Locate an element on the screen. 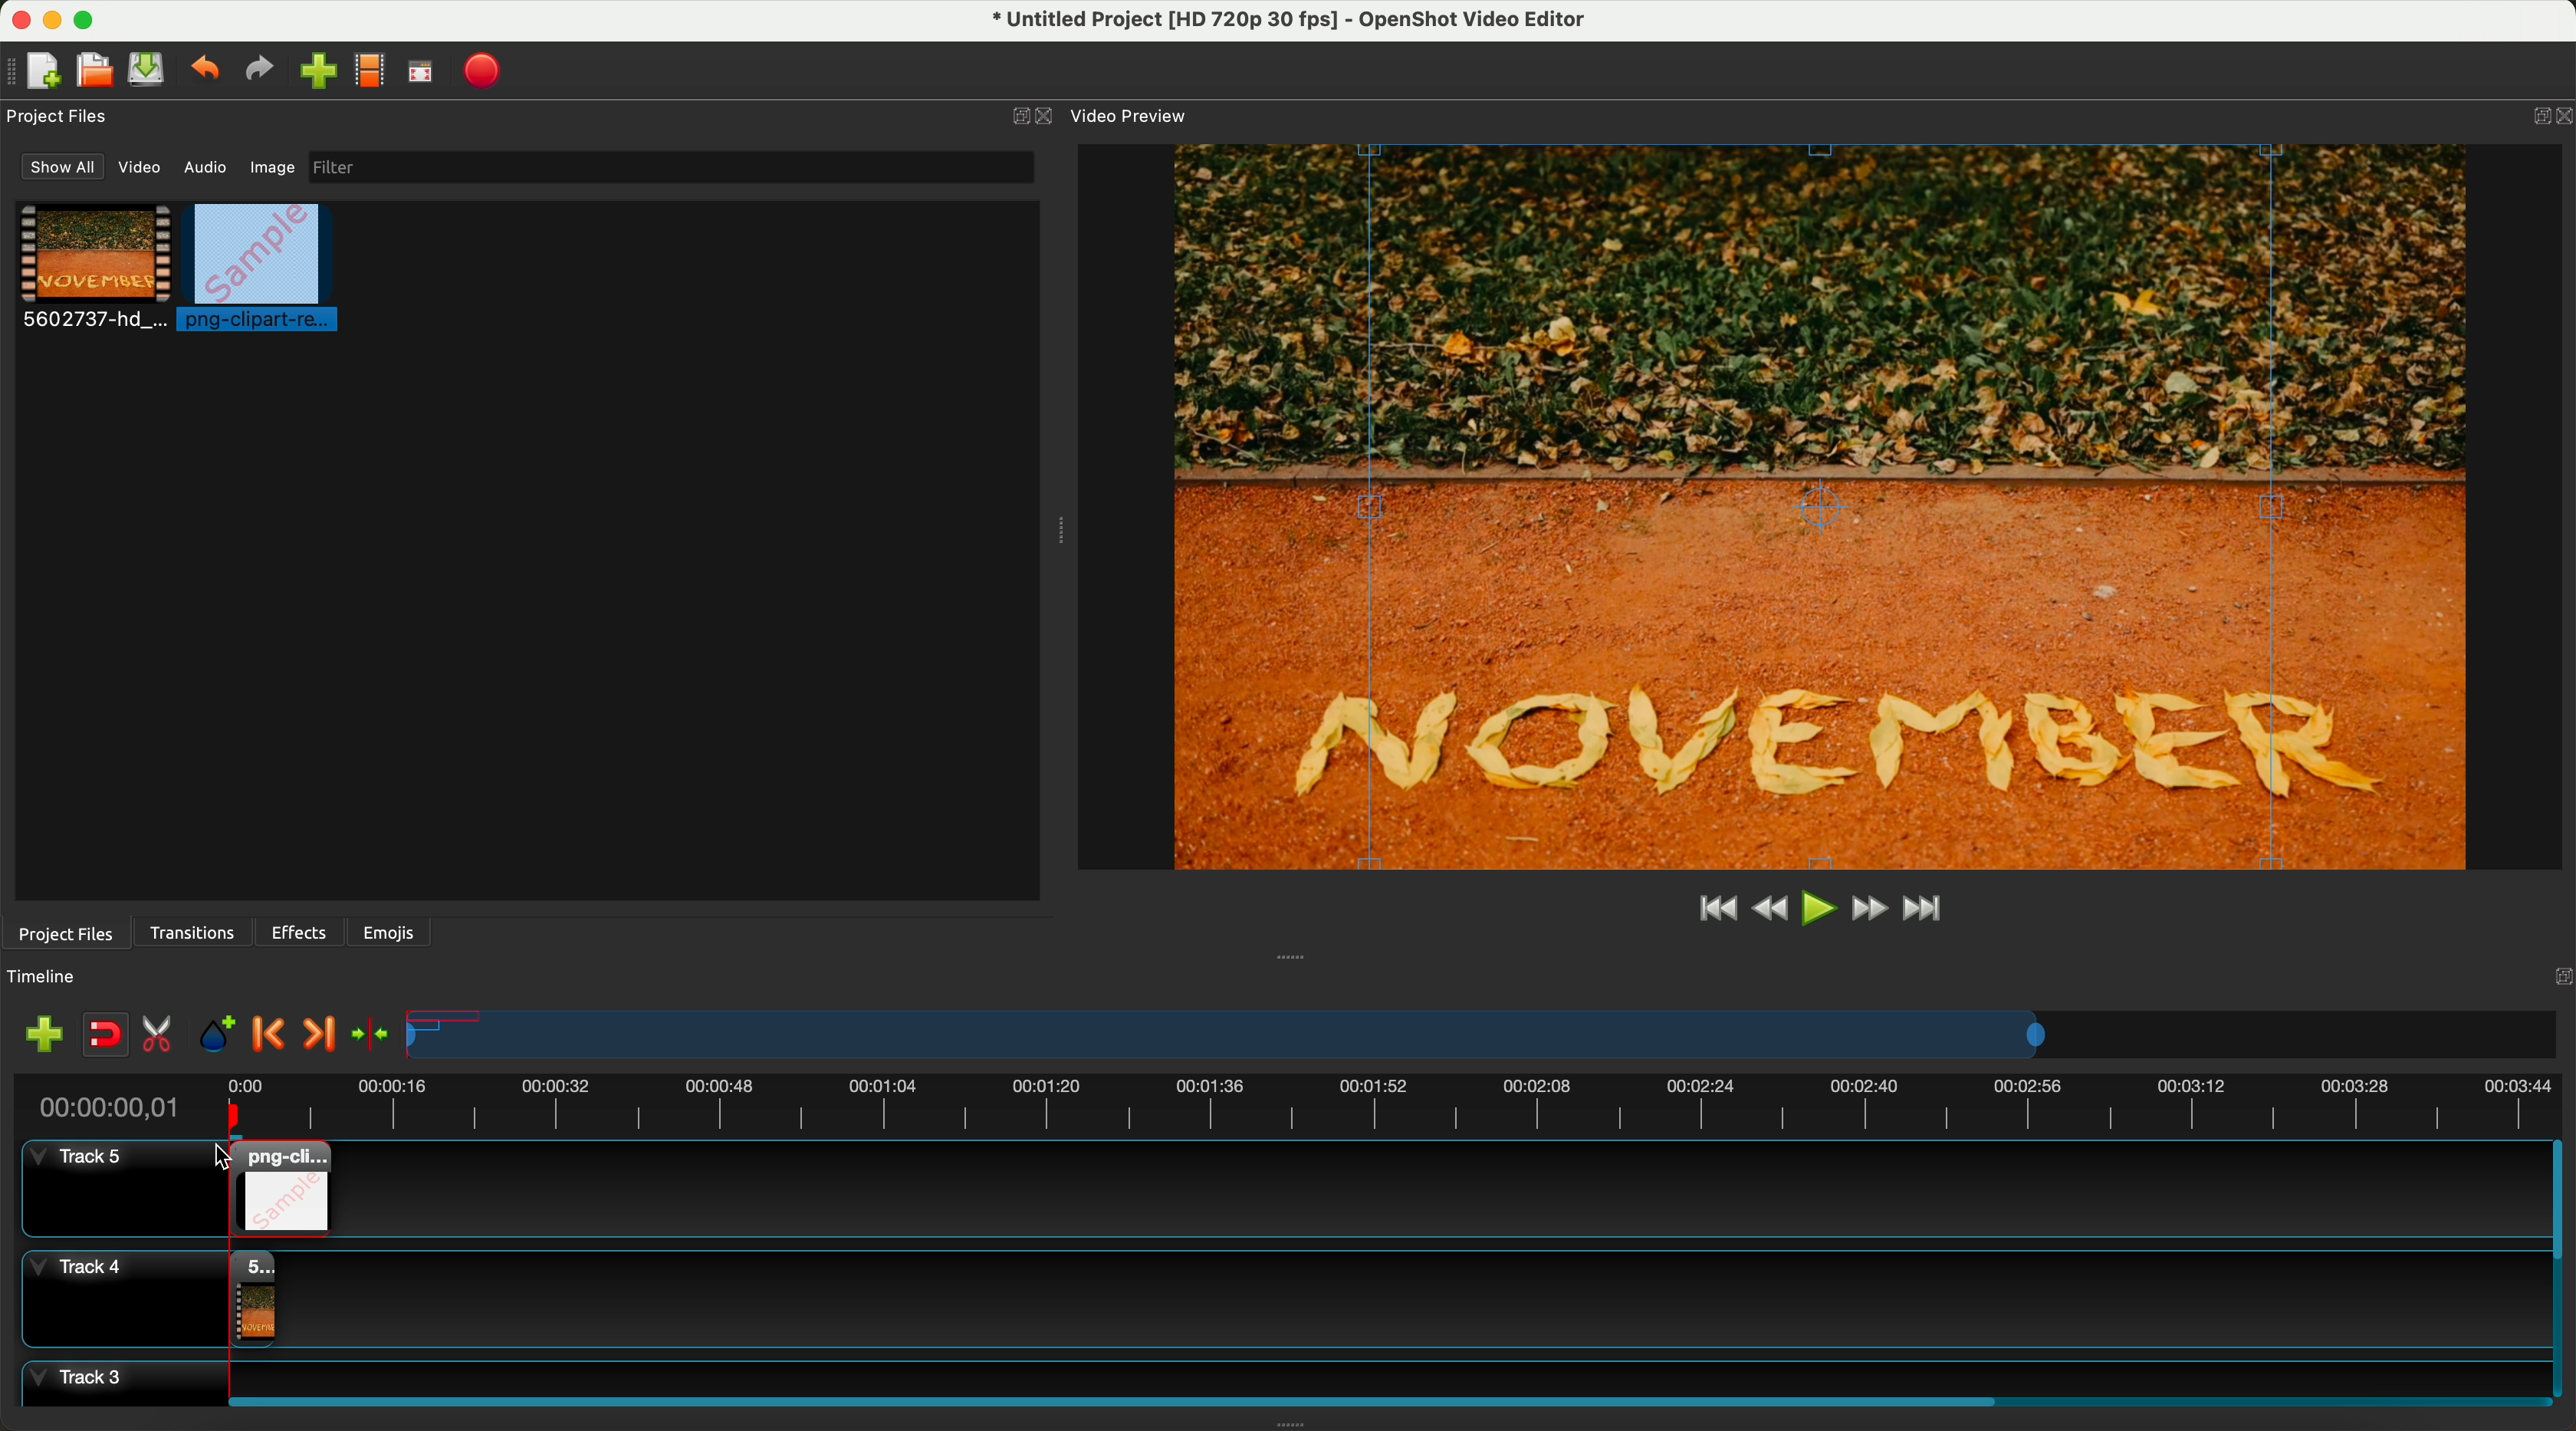  Window Expanding is located at coordinates (1292, 1424).